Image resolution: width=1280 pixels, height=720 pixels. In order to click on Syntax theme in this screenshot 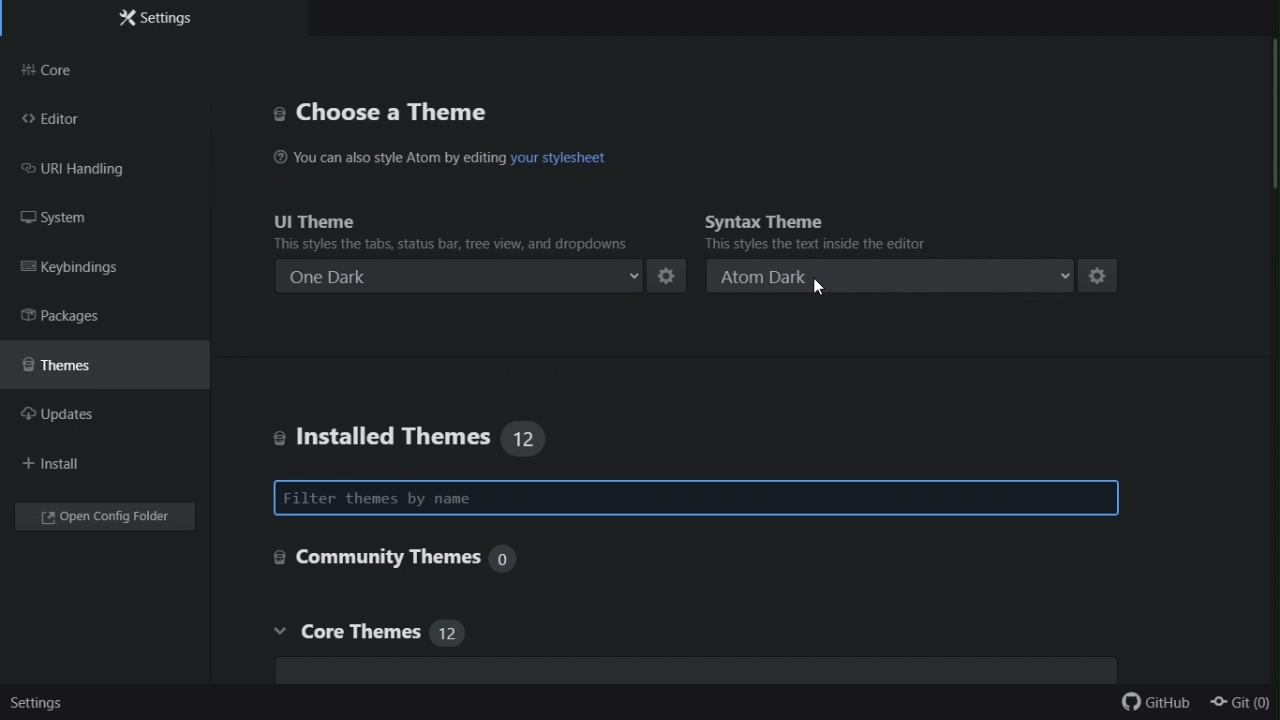, I will do `click(821, 231)`.